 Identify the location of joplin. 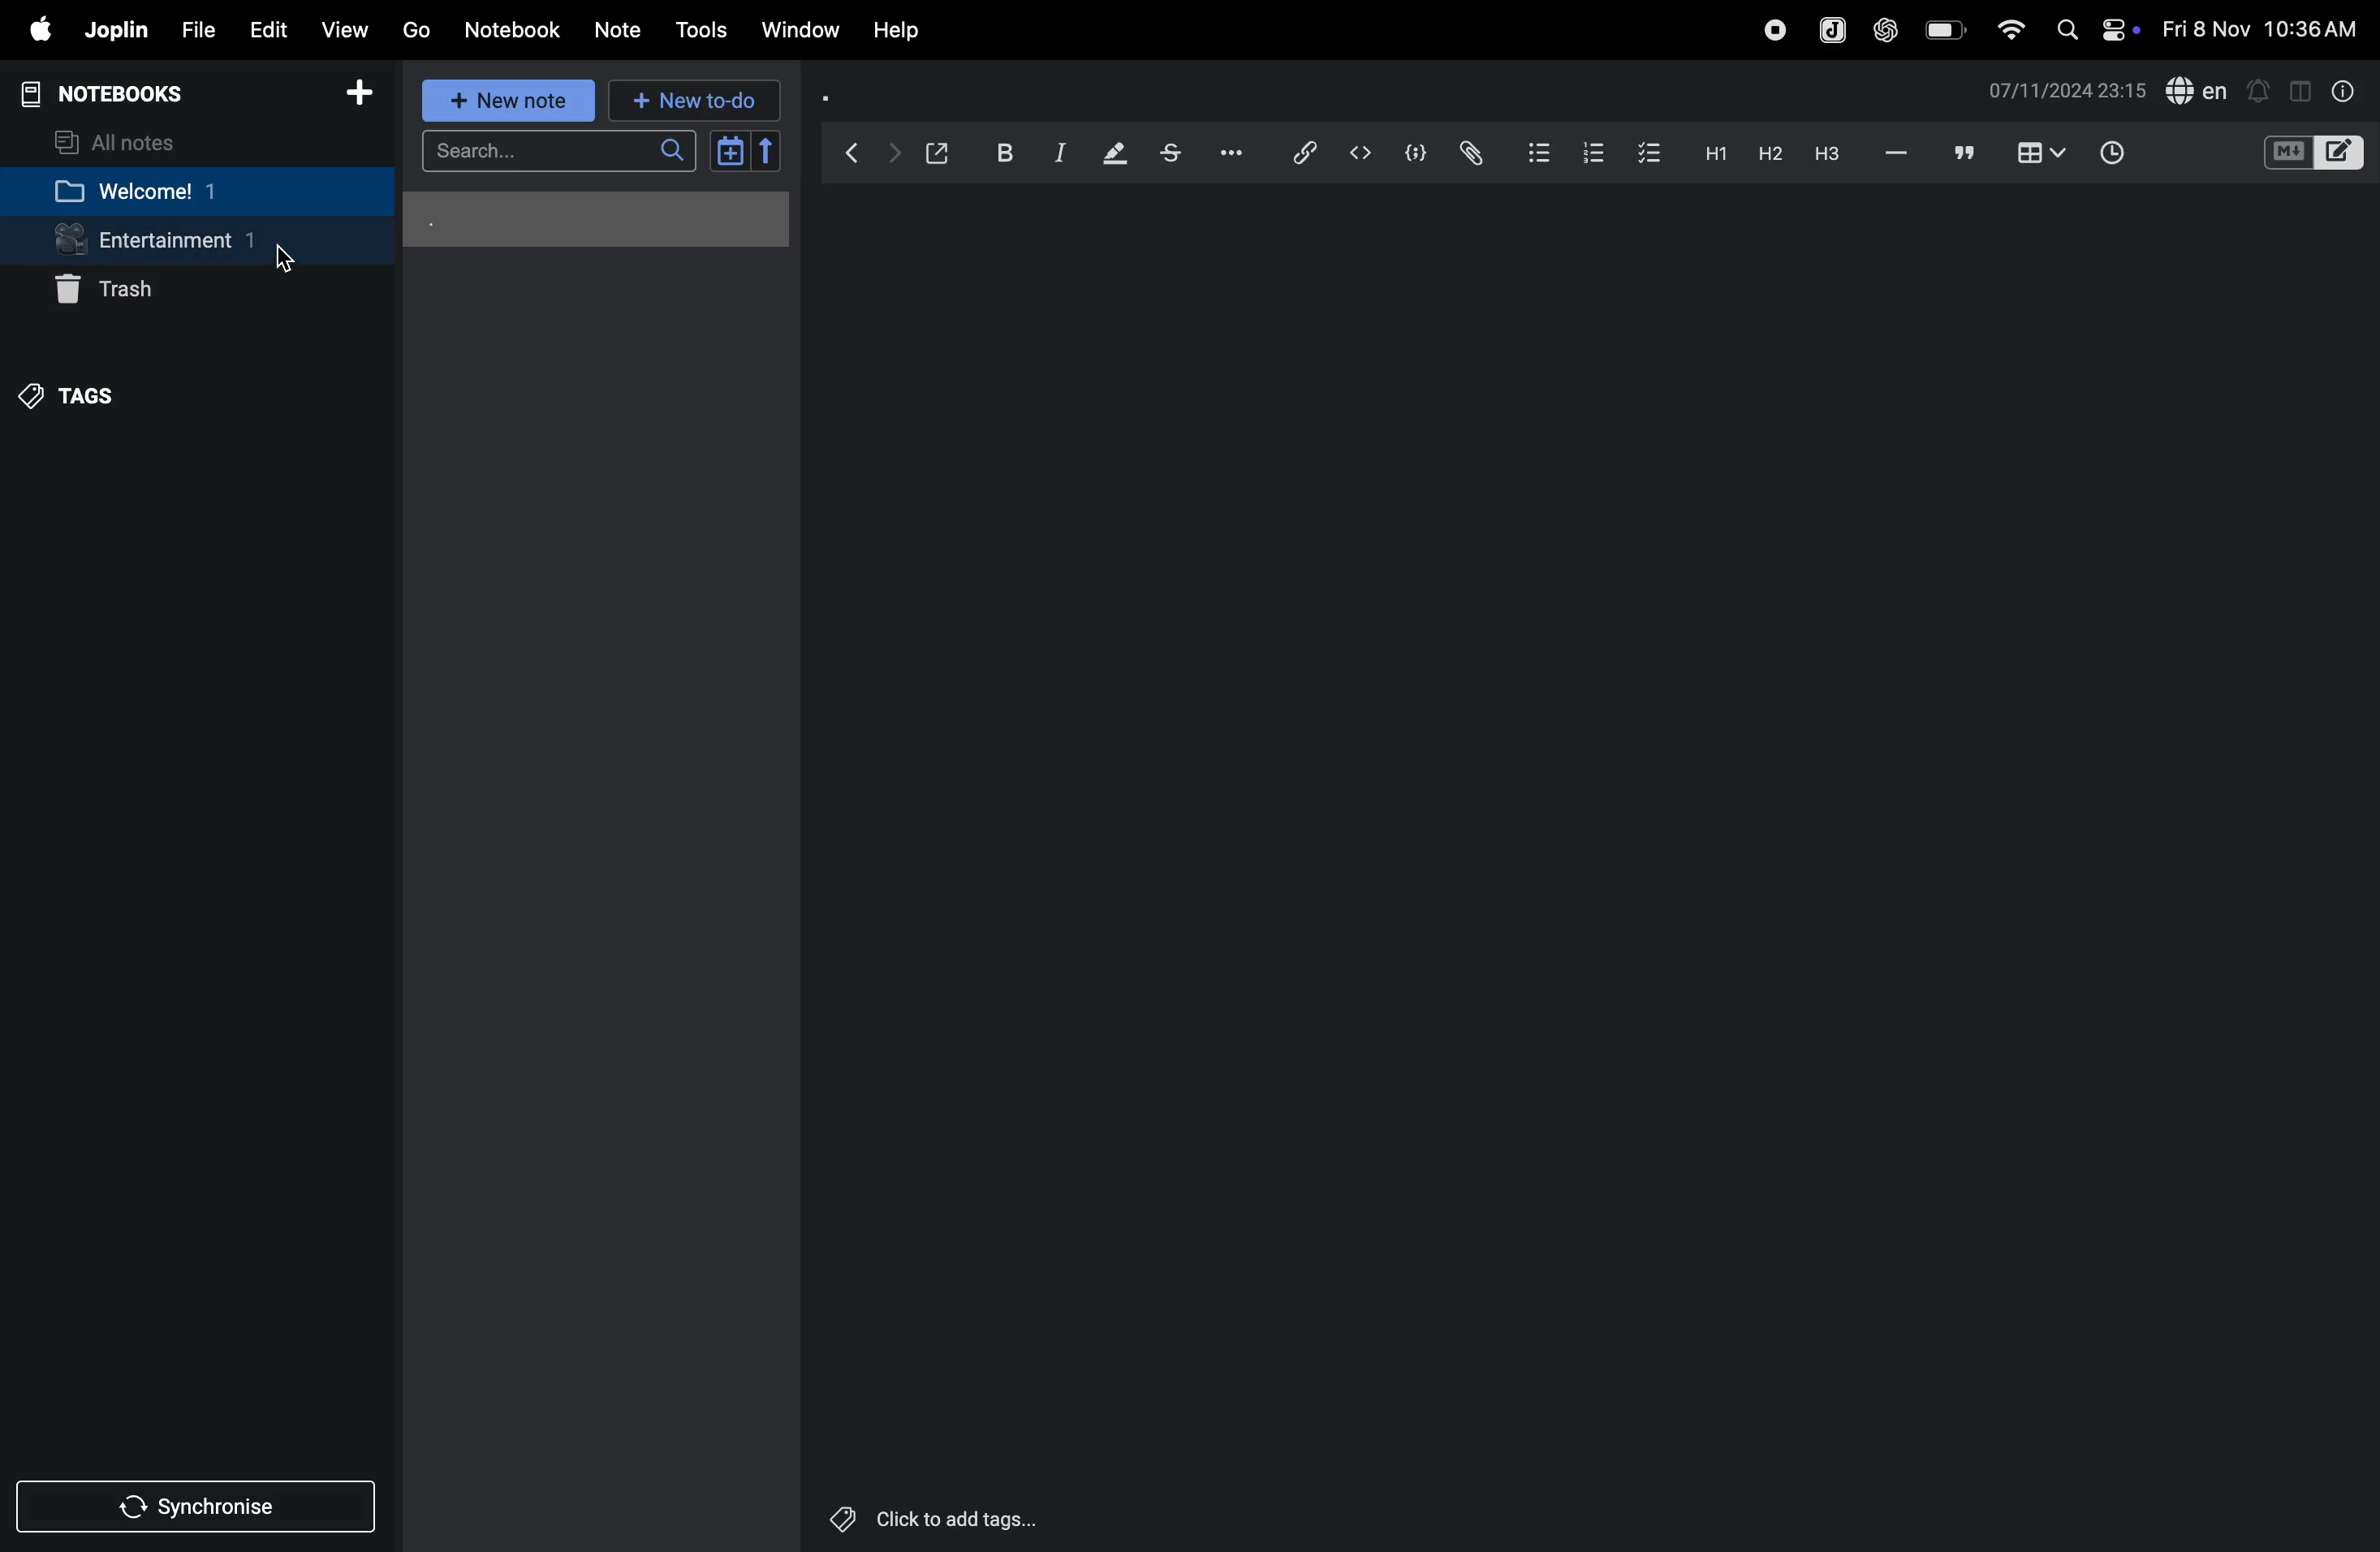
(1830, 29).